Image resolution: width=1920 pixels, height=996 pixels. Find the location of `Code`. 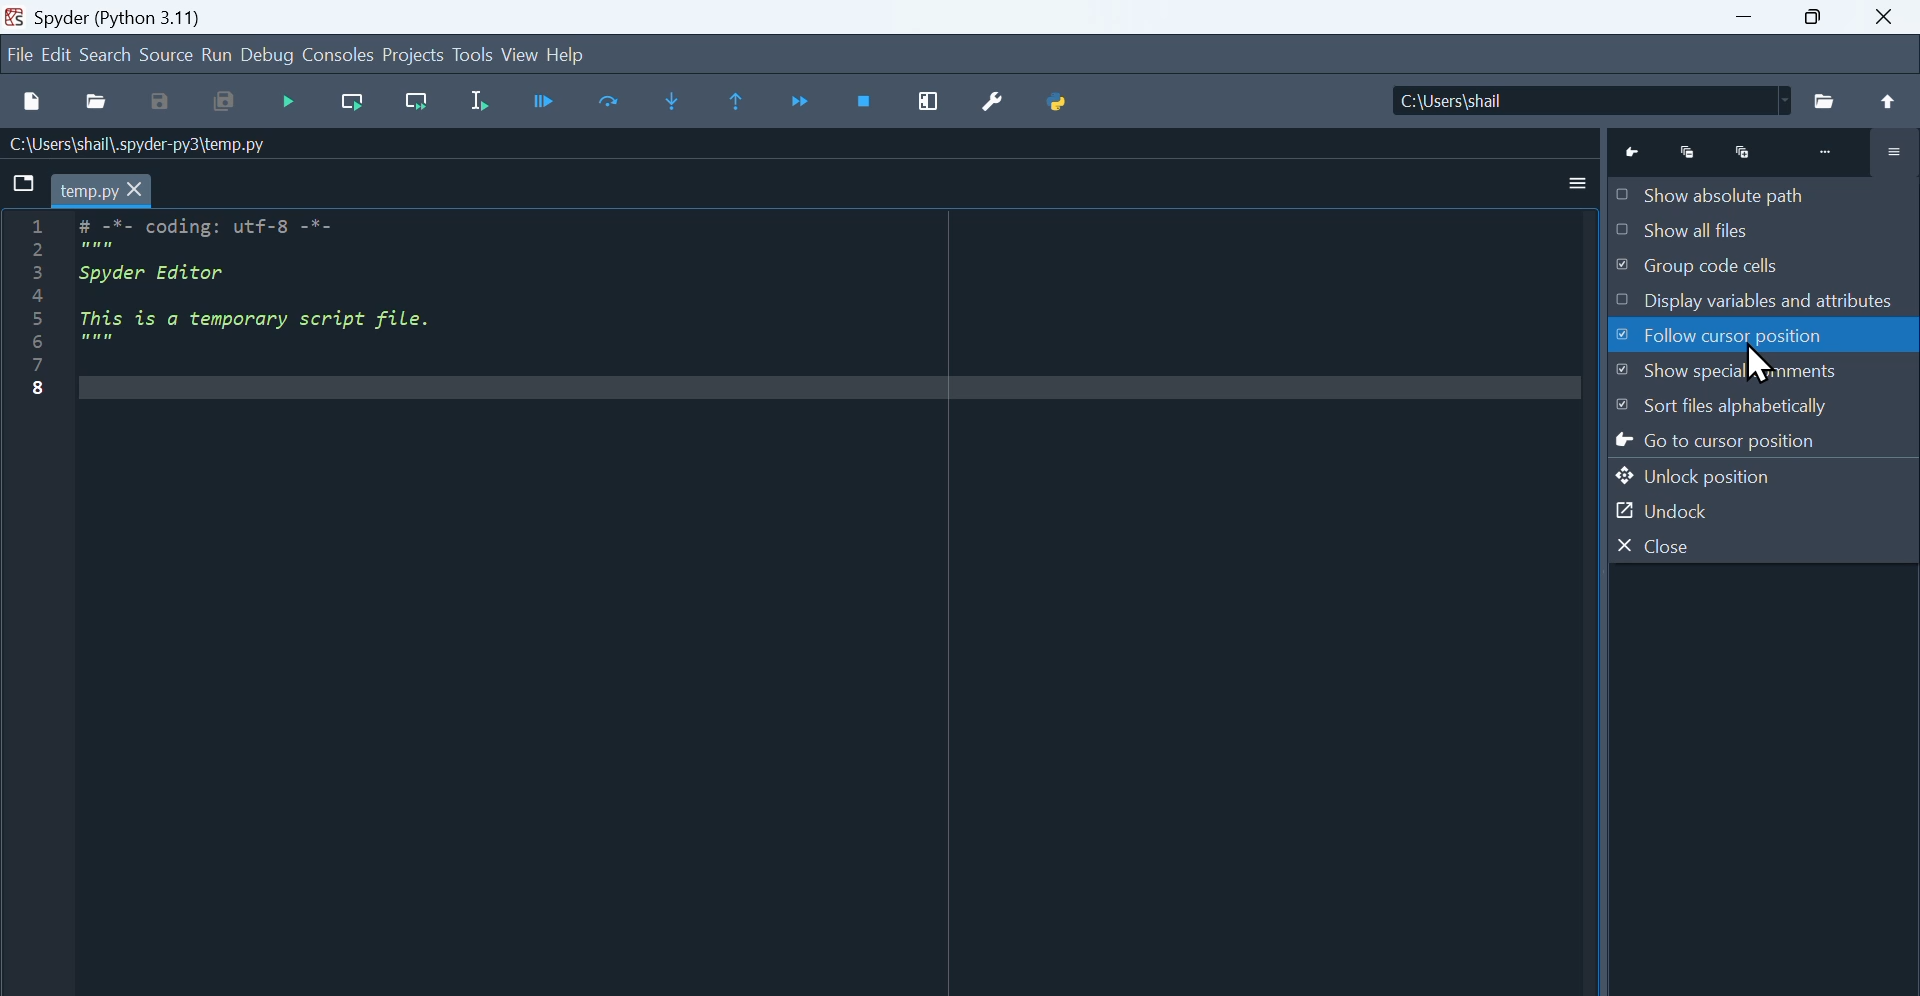

Code is located at coordinates (325, 309).